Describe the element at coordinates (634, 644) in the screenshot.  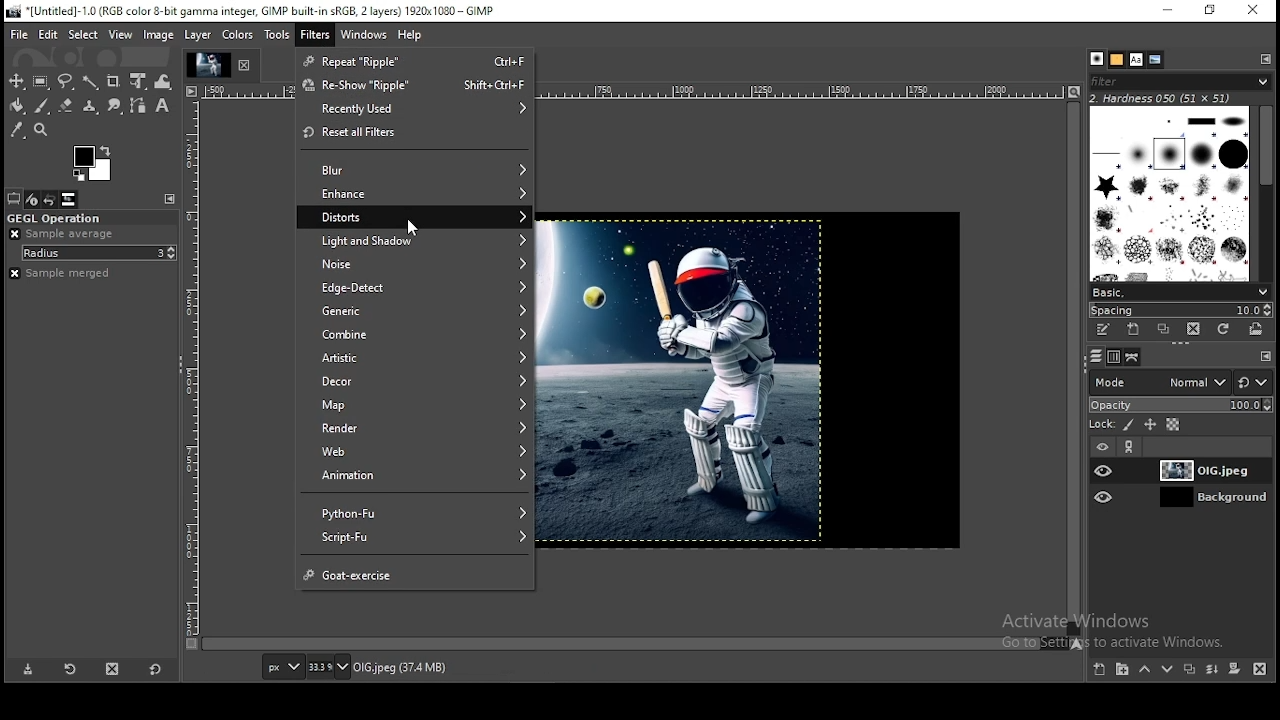
I see `scroll bar` at that location.